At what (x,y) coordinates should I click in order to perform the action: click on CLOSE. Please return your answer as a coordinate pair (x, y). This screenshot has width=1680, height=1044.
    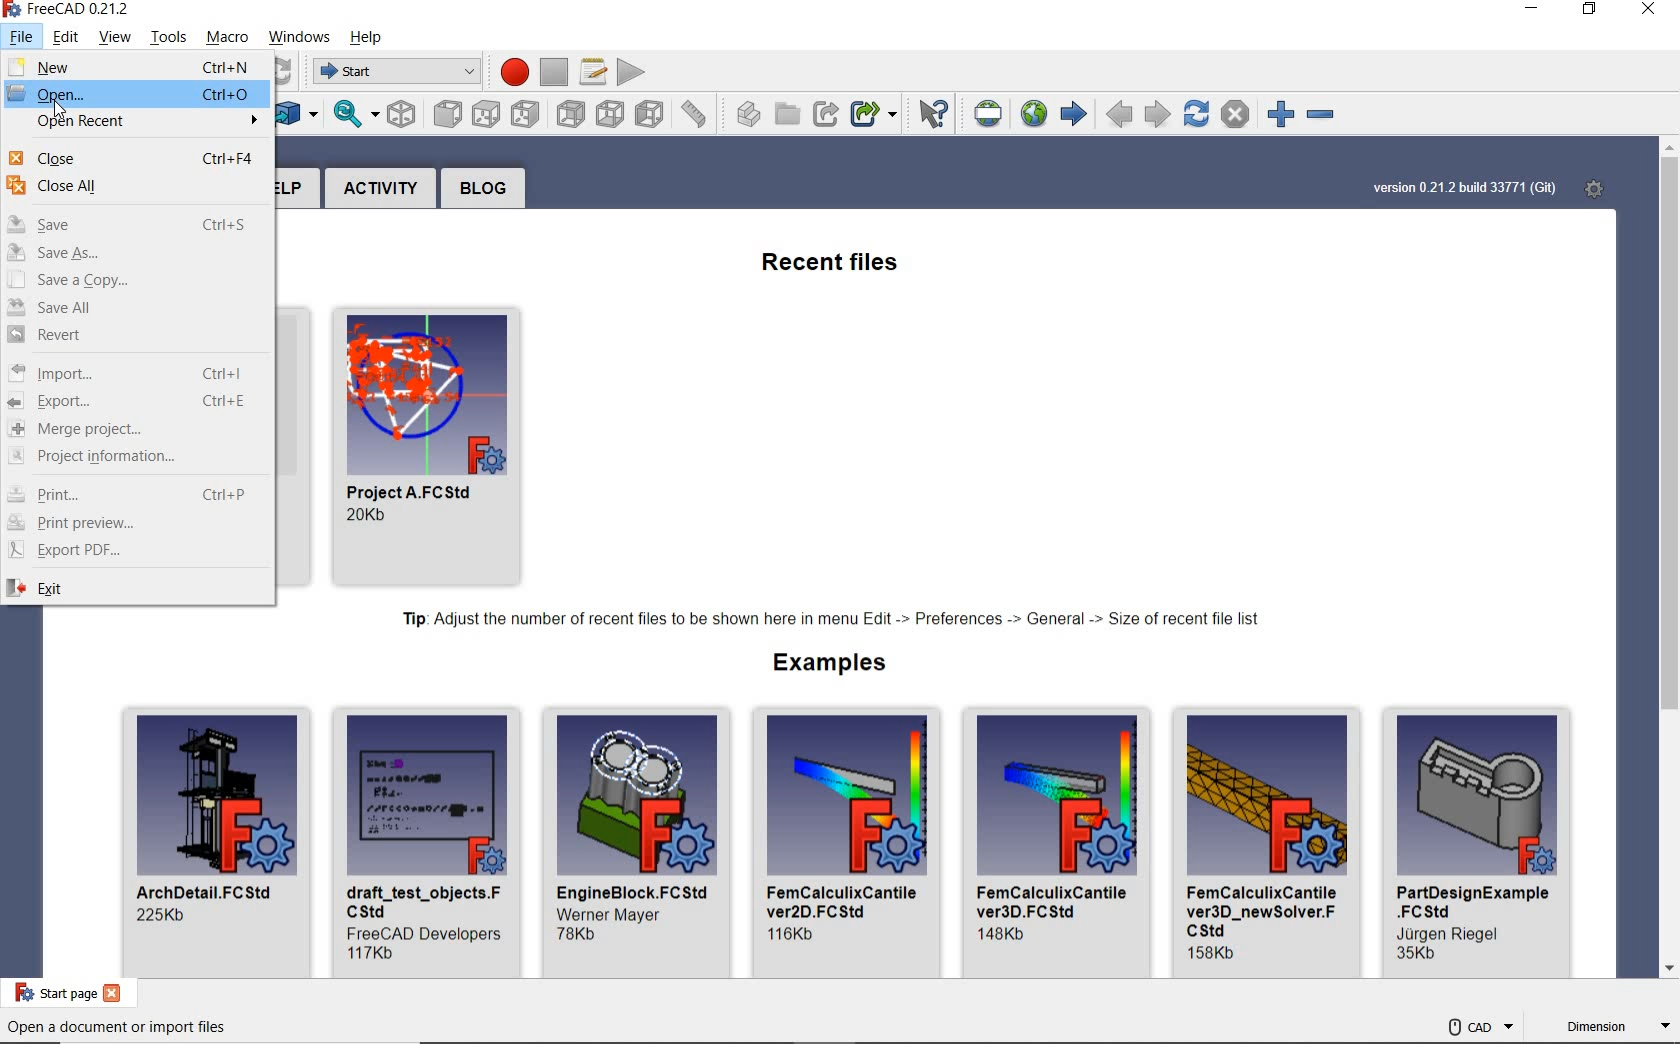
    Looking at the image, I should click on (1648, 11).